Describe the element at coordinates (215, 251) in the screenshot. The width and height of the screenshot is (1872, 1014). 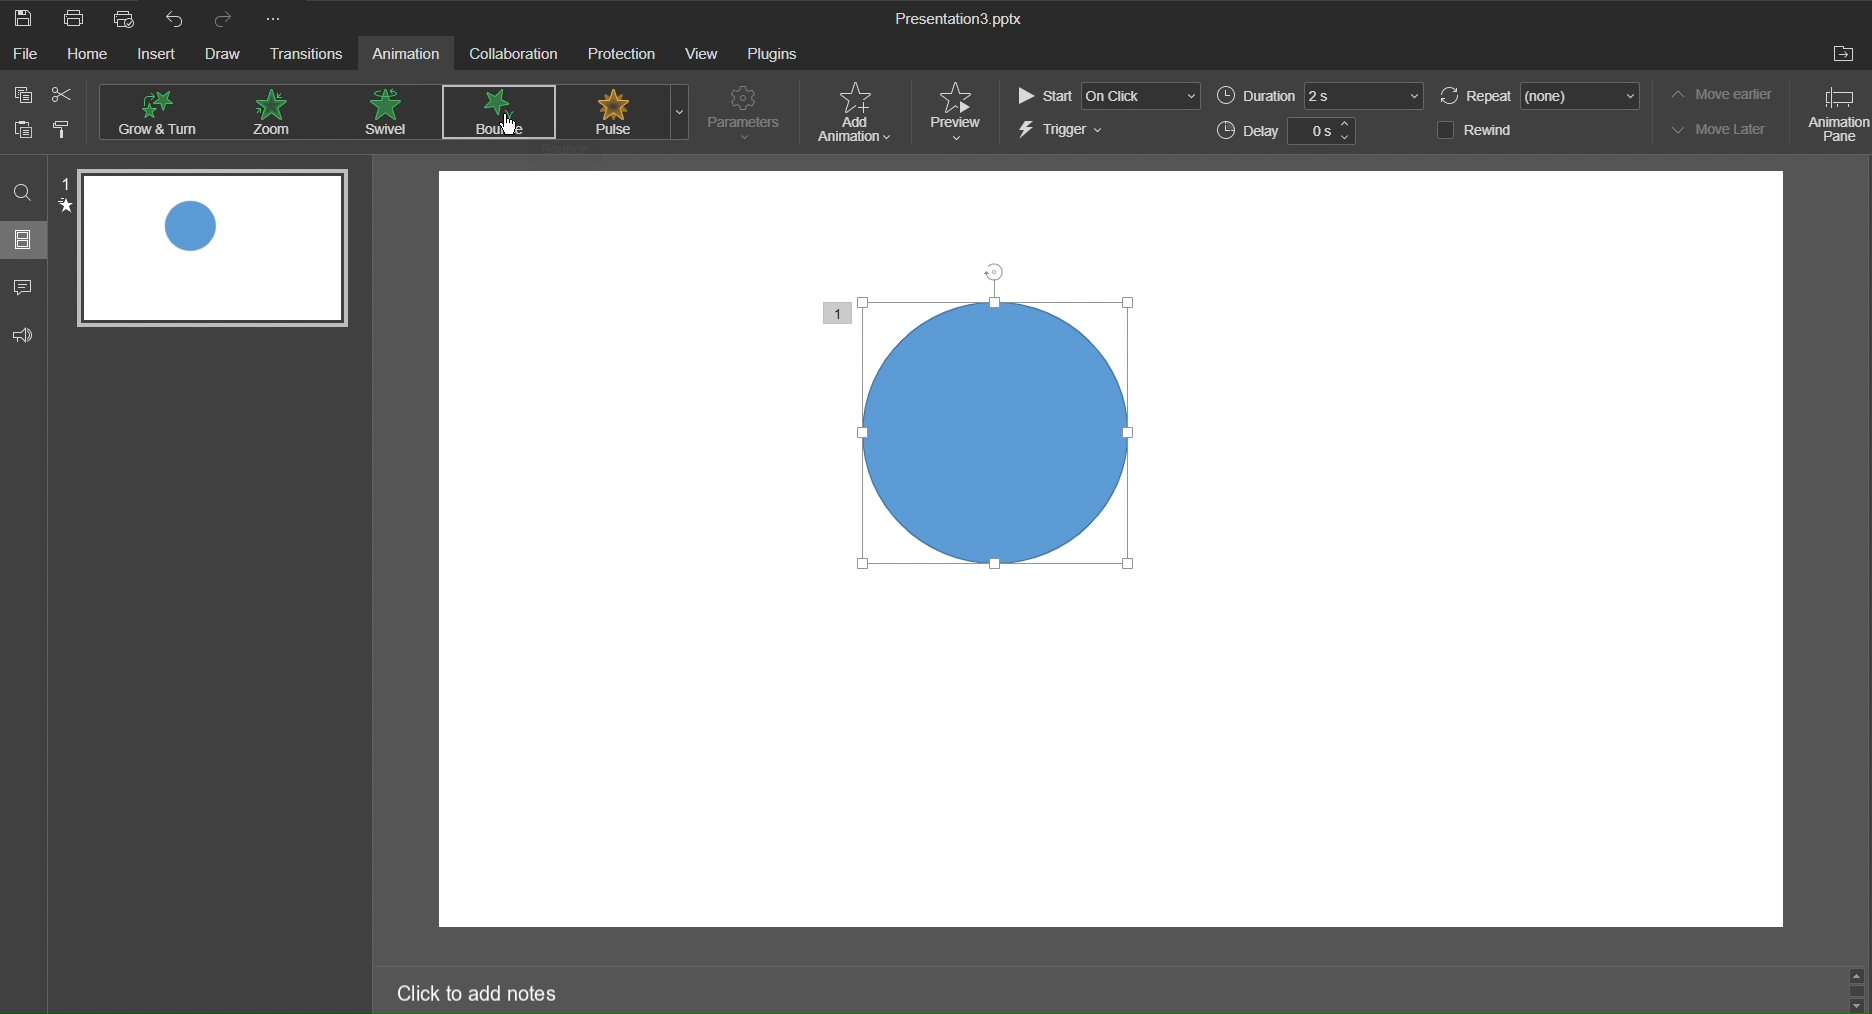
I see `Slide 1` at that location.